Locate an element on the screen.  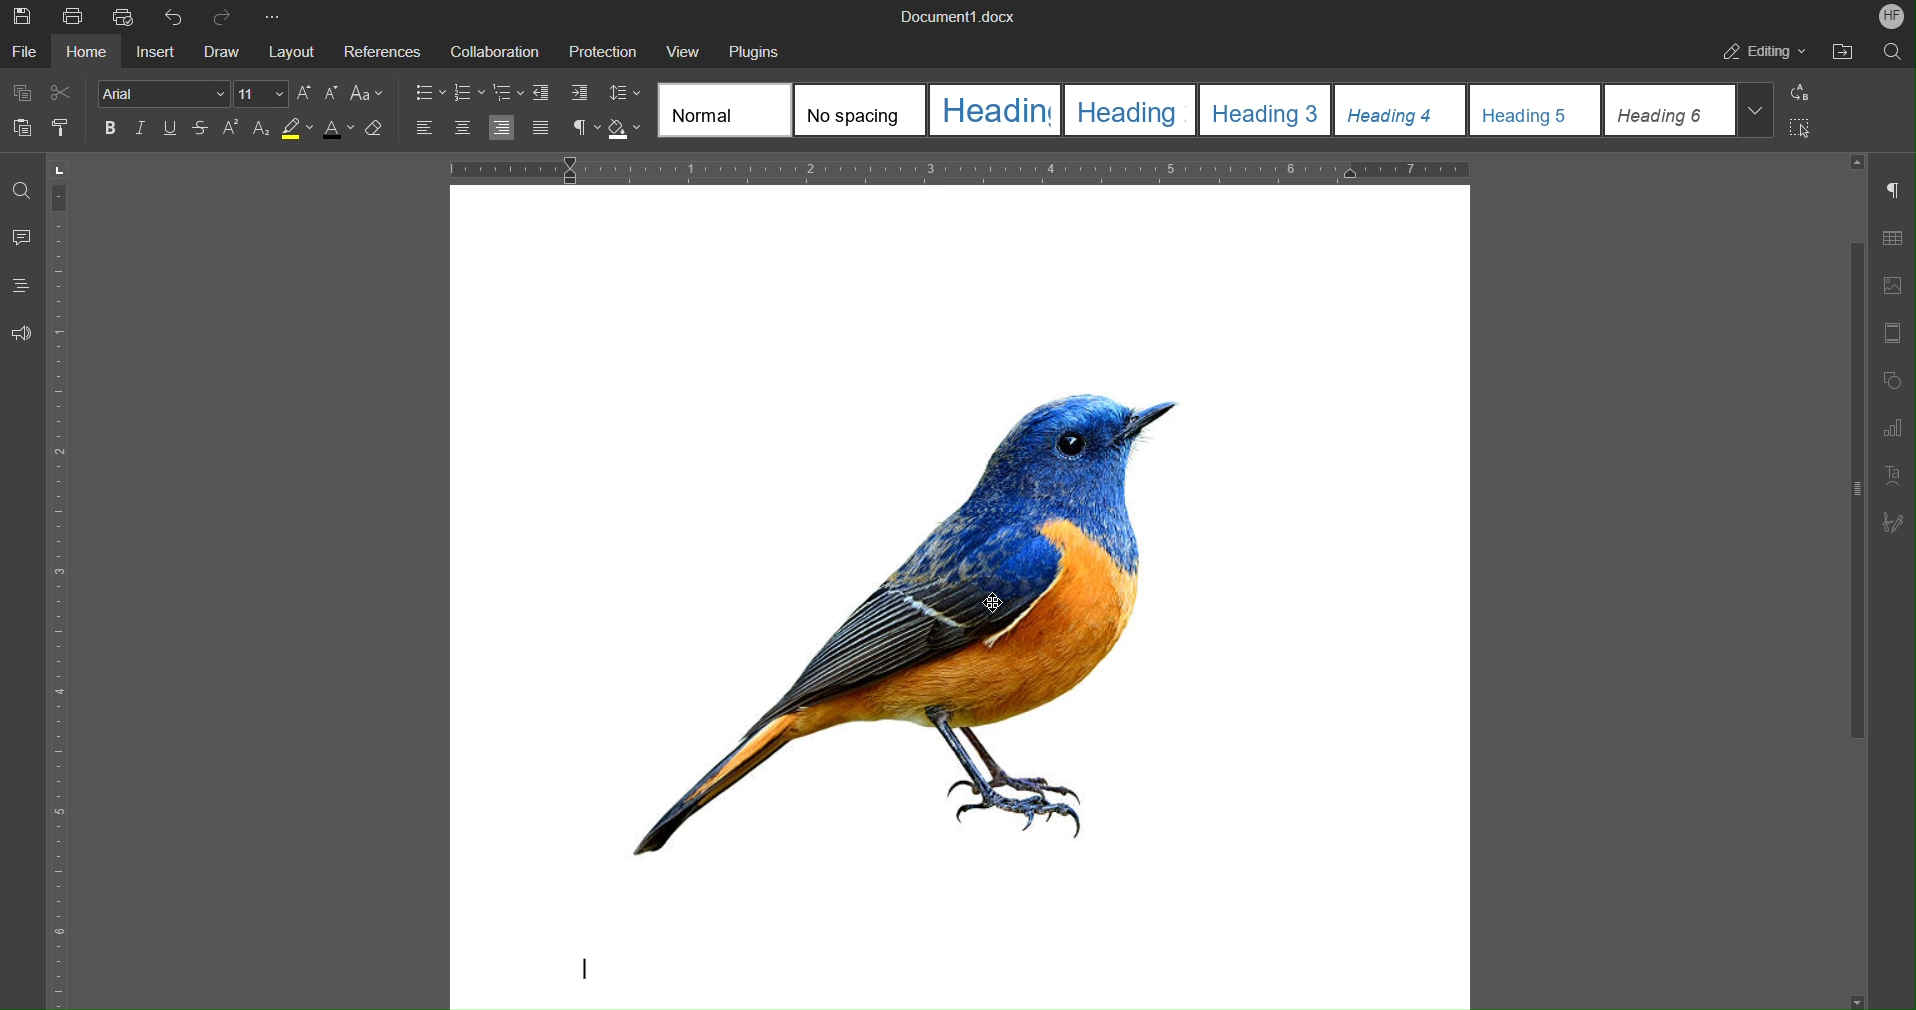
Decrease Font Size is located at coordinates (330, 94).